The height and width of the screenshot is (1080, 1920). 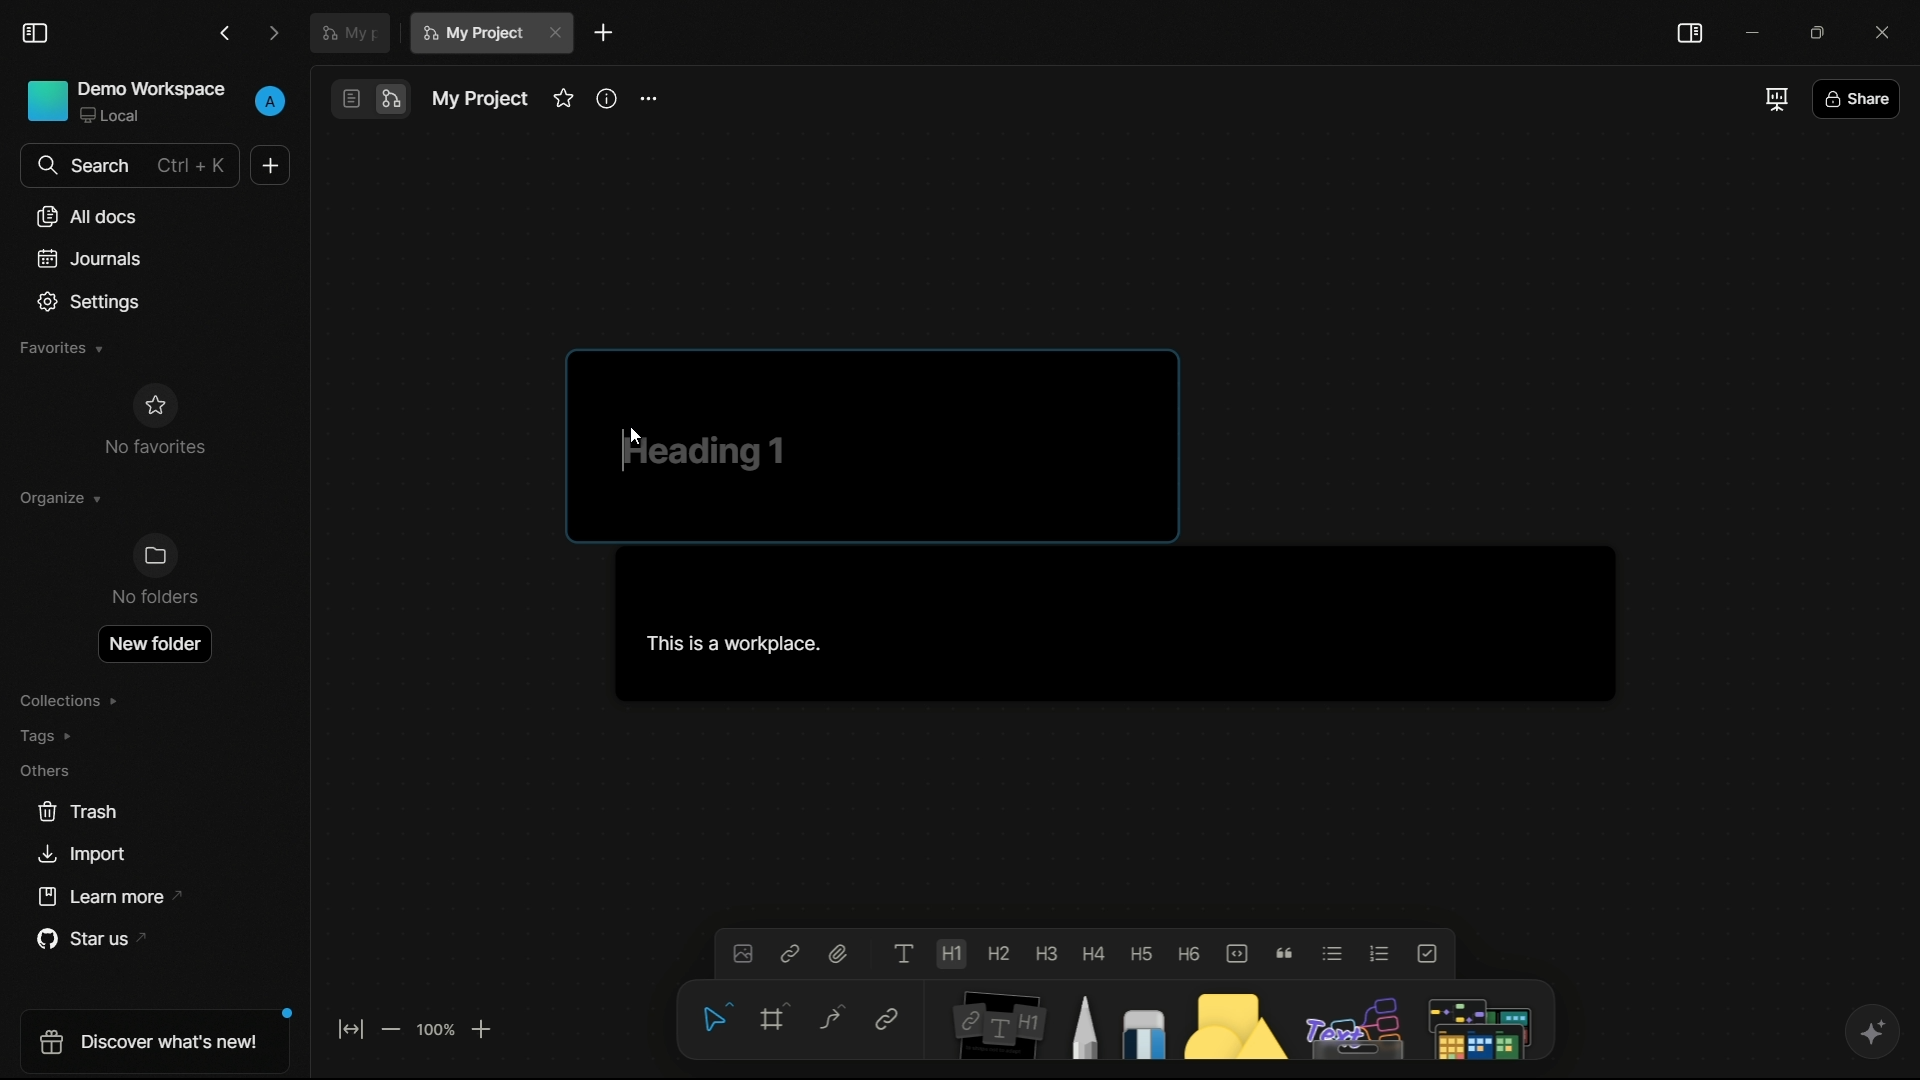 What do you see at coordinates (562, 97) in the screenshot?
I see `favorites` at bounding box center [562, 97].